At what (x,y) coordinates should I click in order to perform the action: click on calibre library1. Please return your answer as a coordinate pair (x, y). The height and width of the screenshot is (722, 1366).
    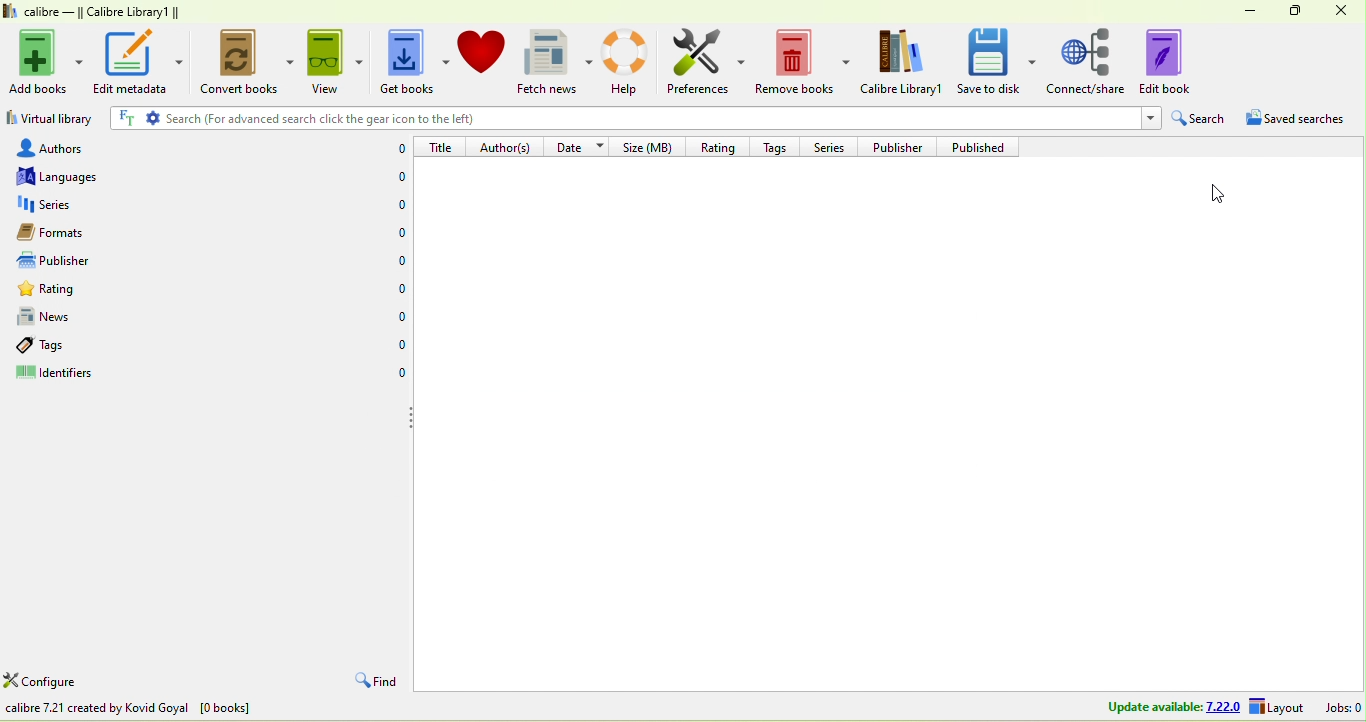
    Looking at the image, I should click on (904, 62).